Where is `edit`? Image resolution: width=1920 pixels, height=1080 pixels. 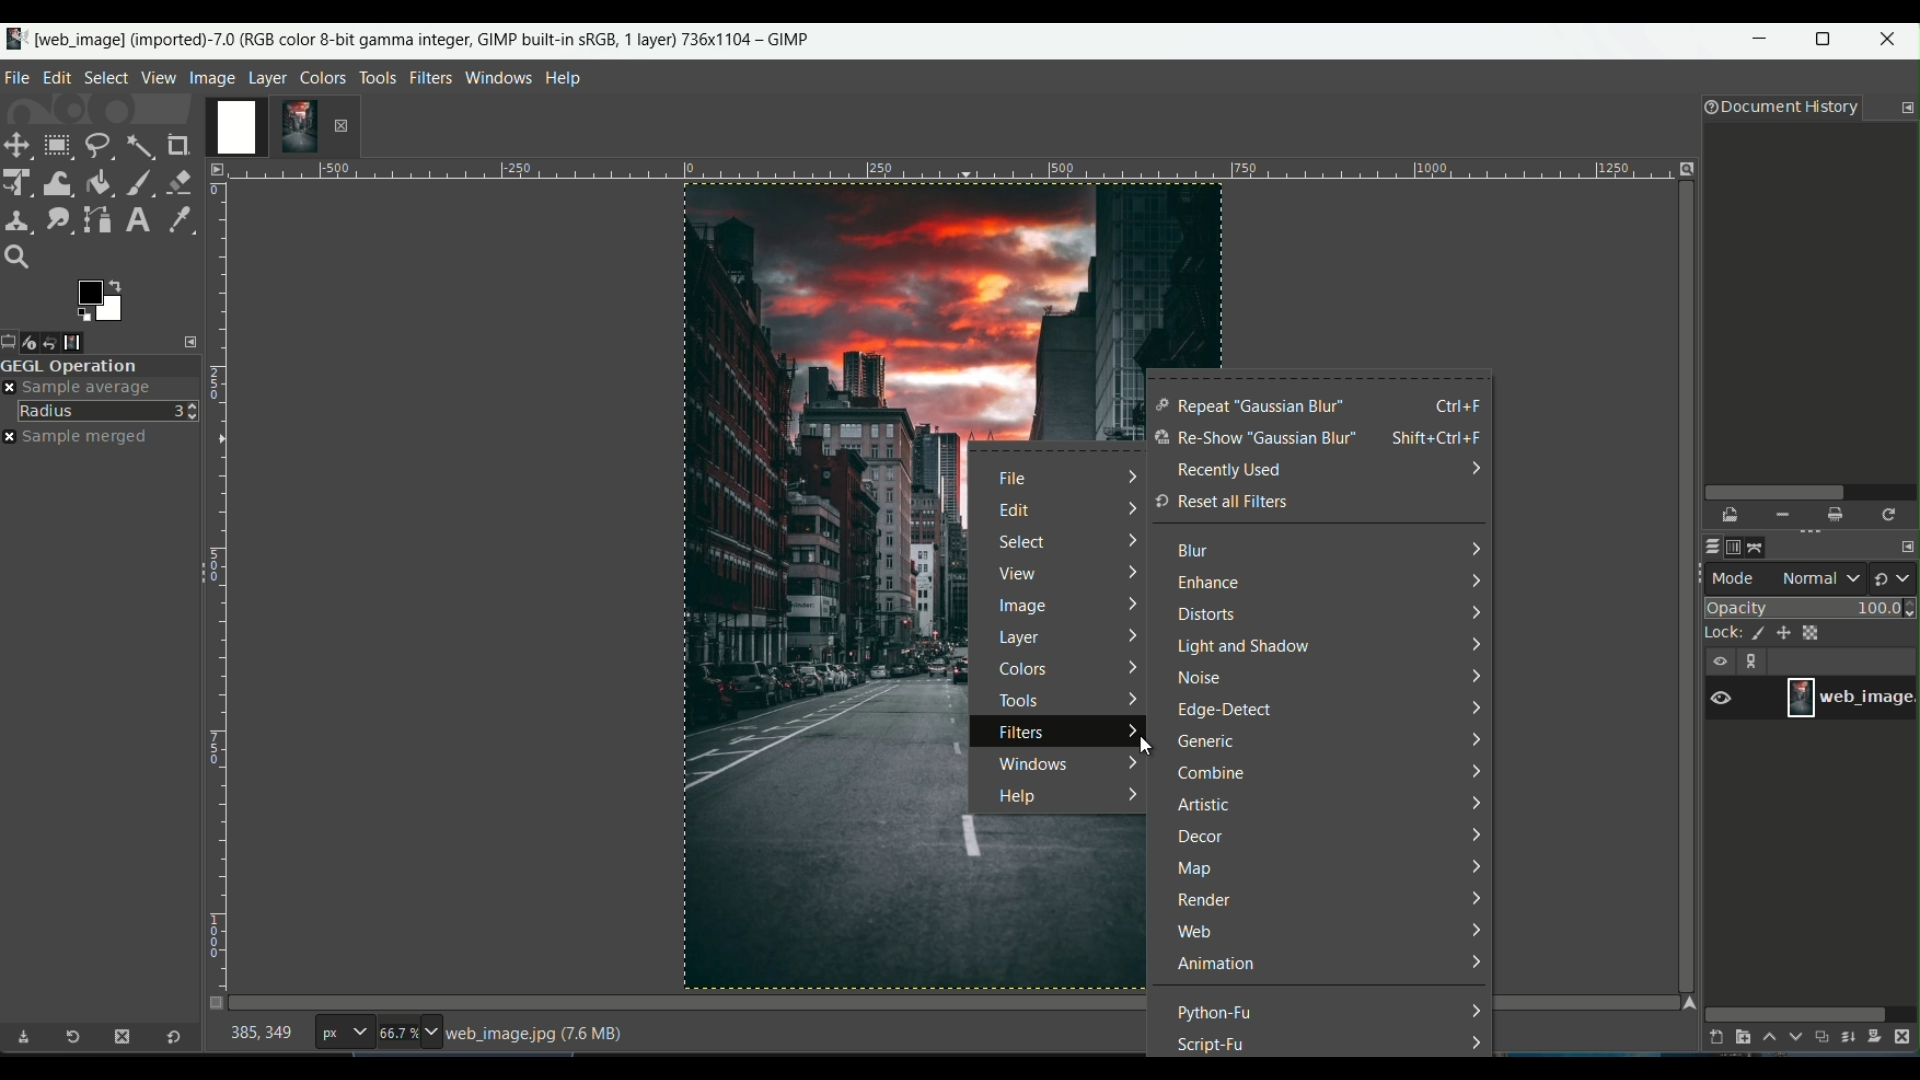 edit is located at coordinates (1015, 511).